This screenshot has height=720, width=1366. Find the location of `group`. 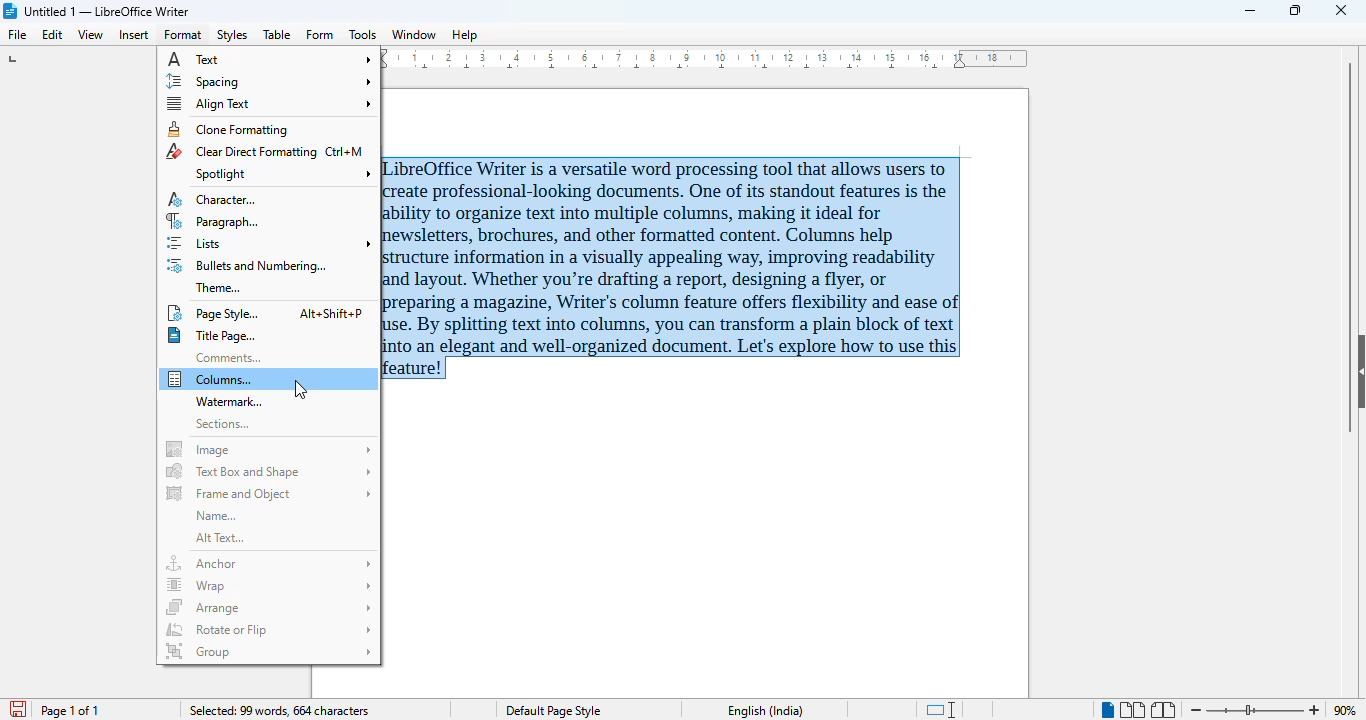

group is located at coordinates (269, 651).